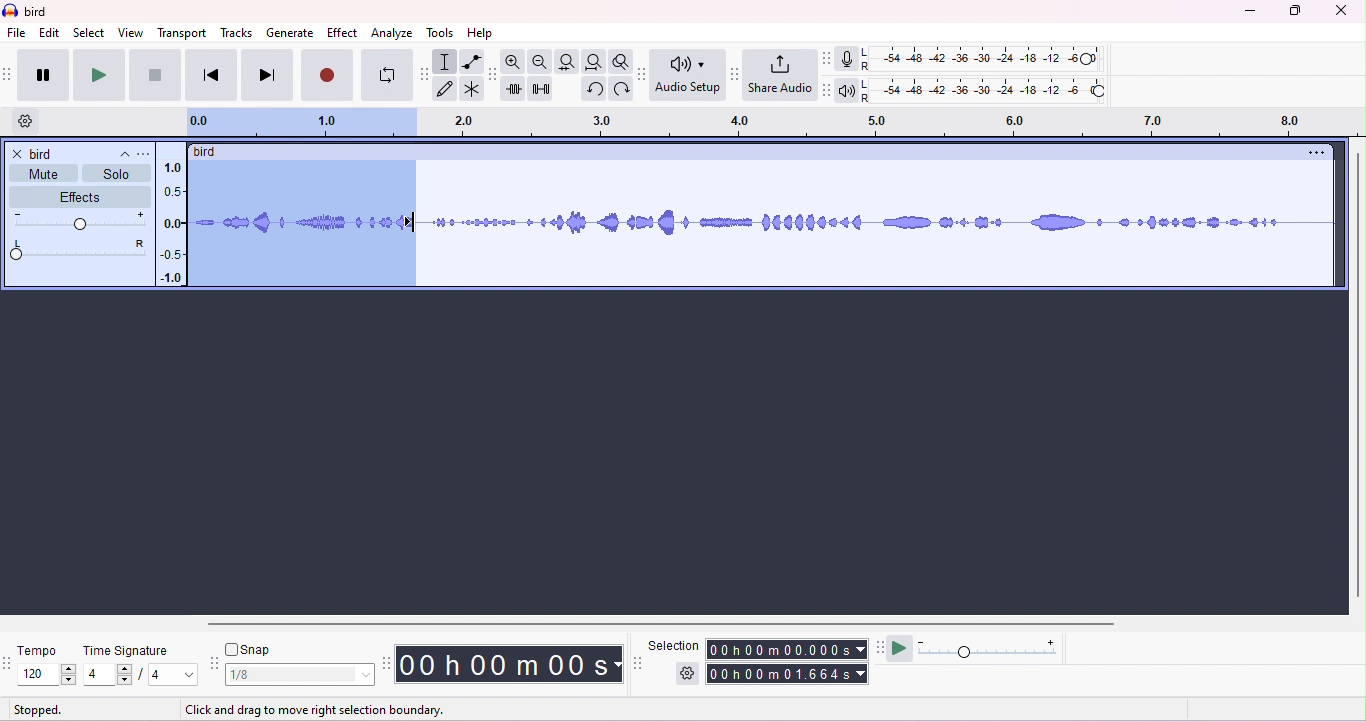 This screenshot has width=1366, height=722. I want to click on next, so click(268, 75).